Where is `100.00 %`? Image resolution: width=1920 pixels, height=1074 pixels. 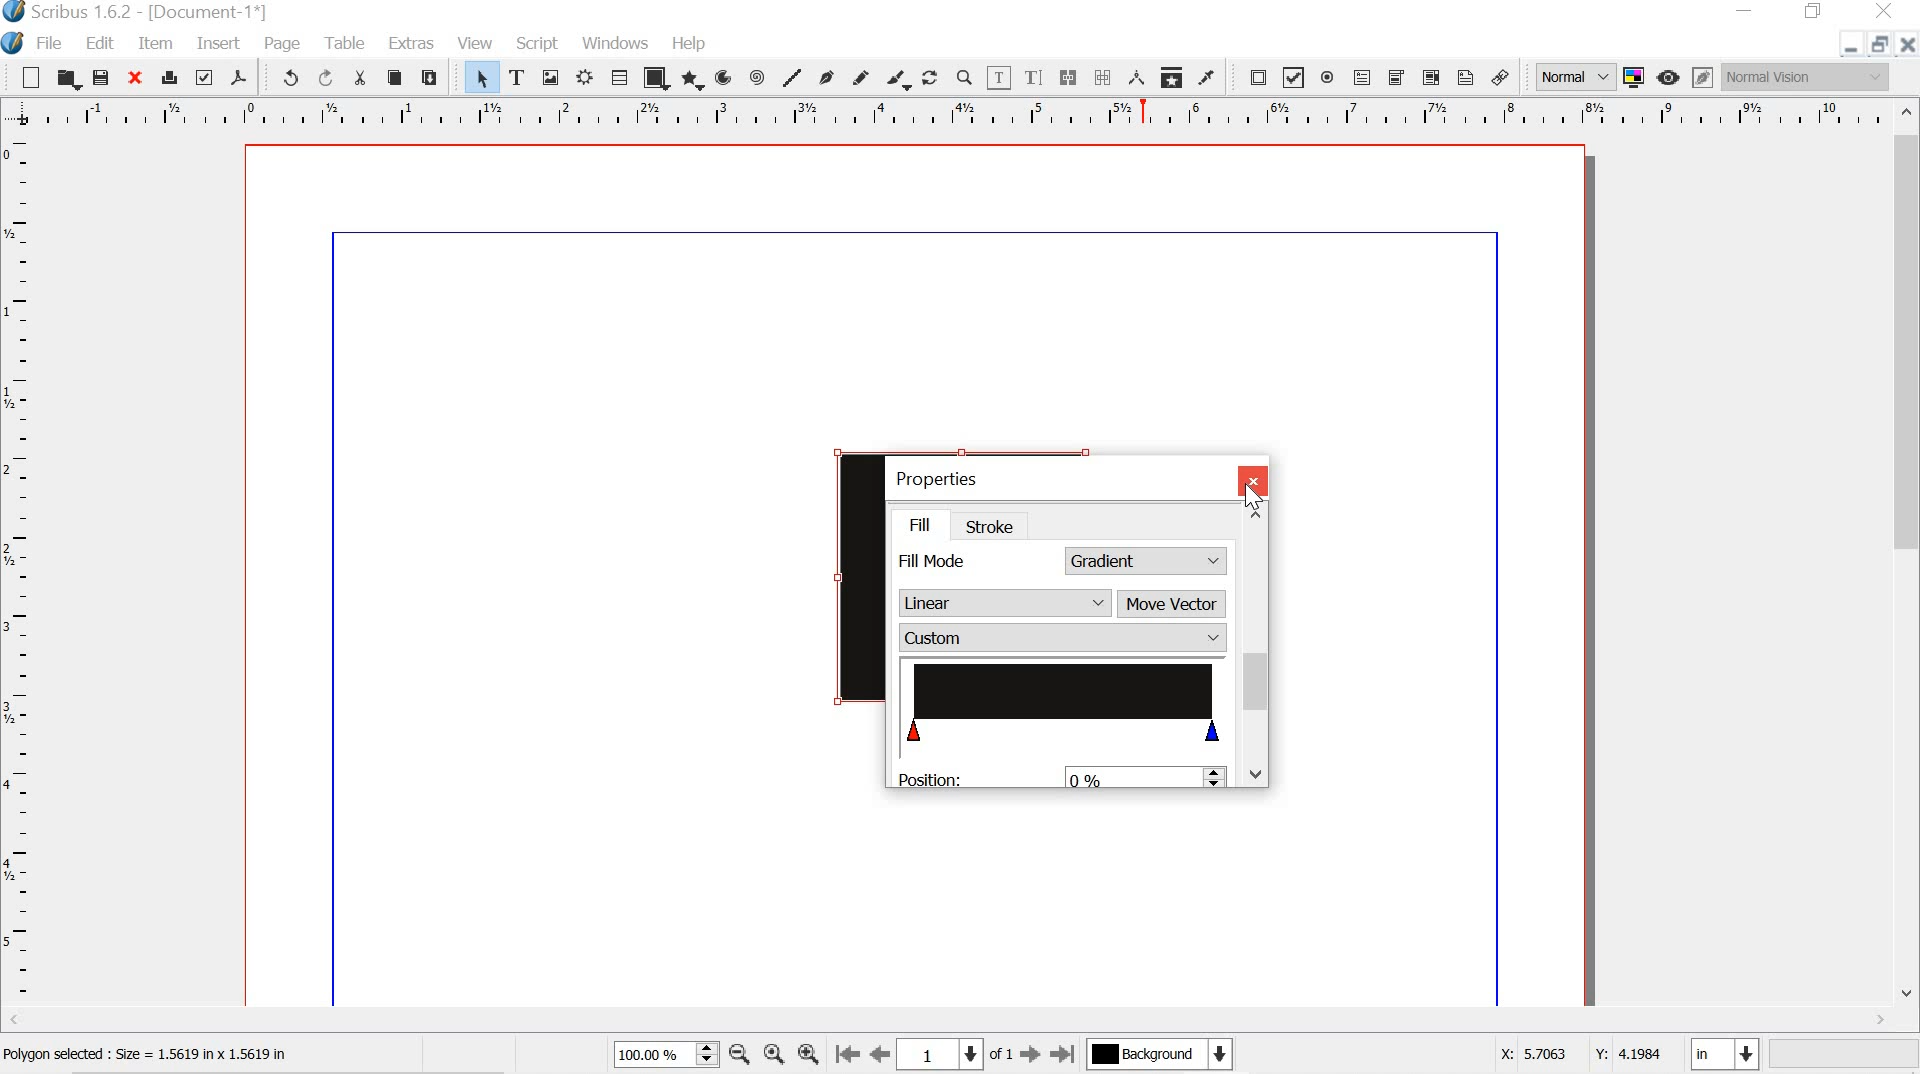
100.00 % is located at coordinates (649, 1055).